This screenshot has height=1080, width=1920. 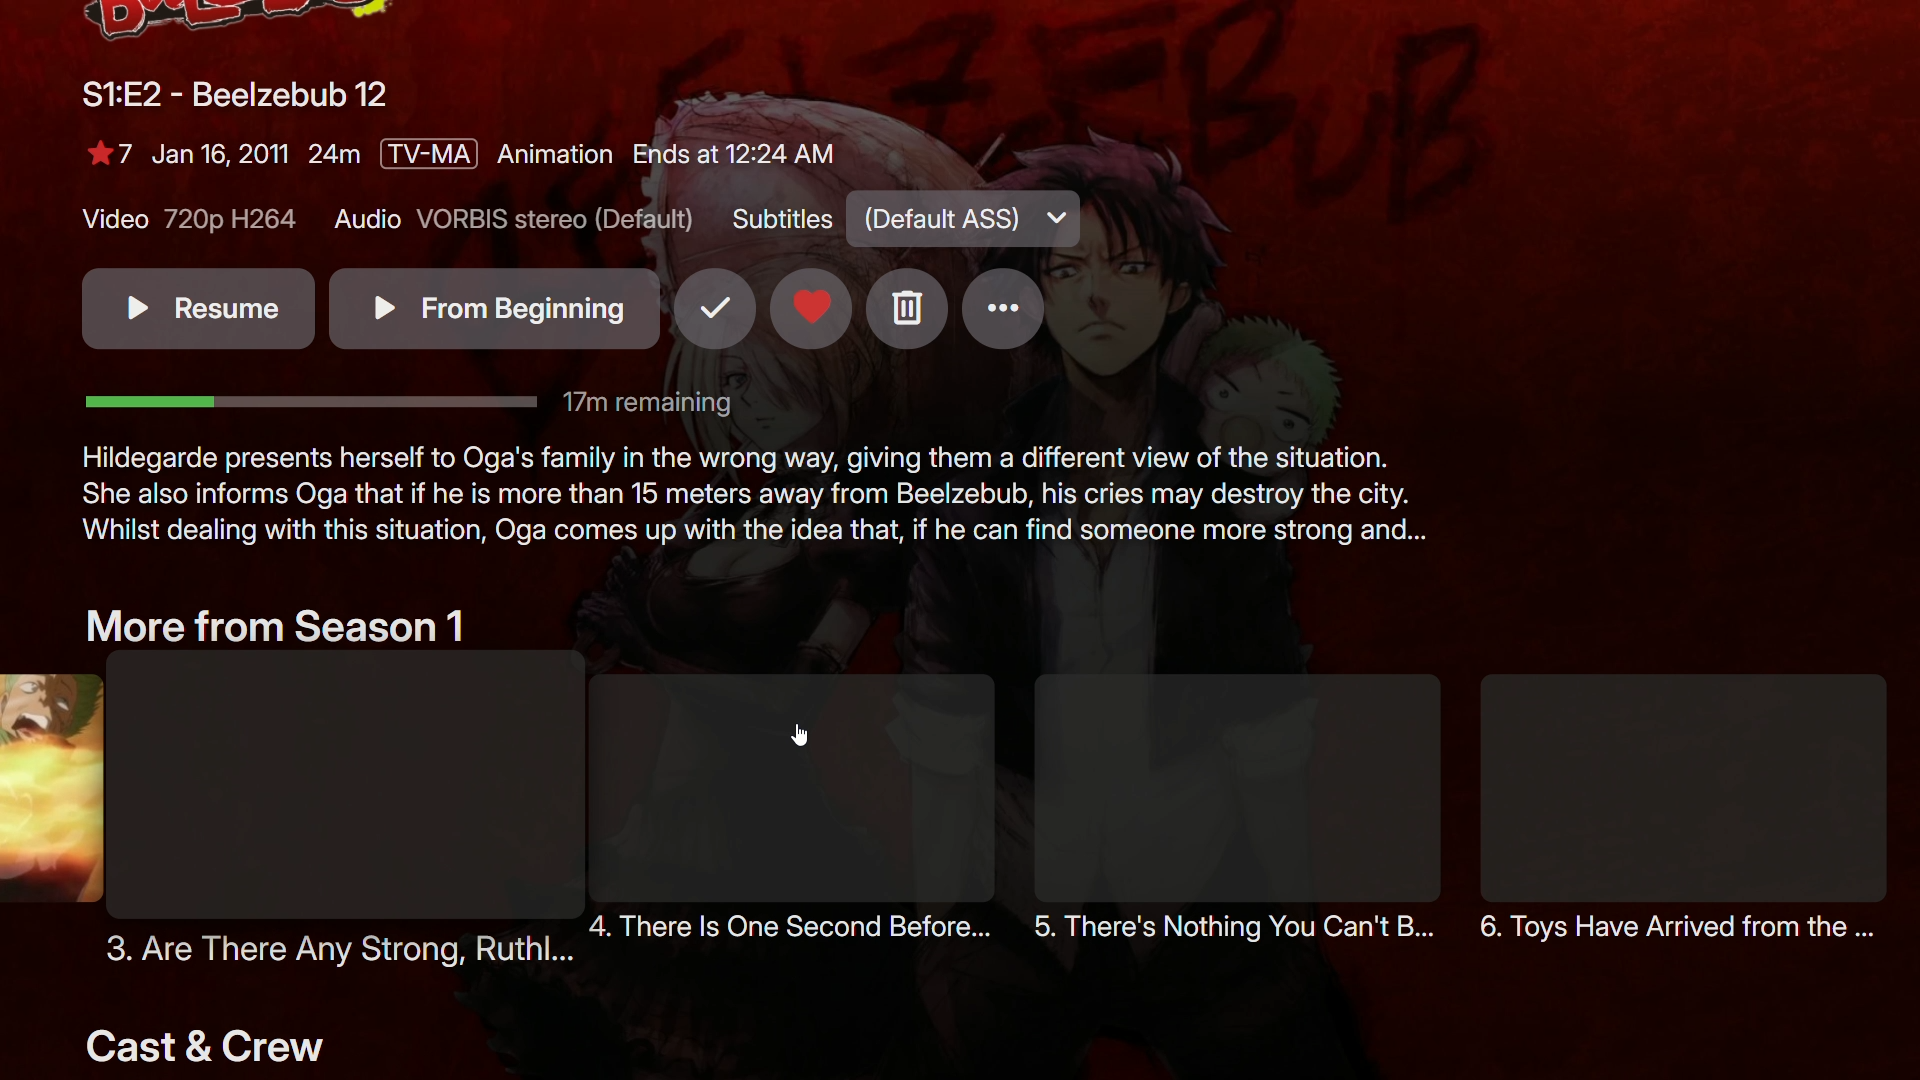 What do you see at coordinates (759, 496) in the screenshot?
I see `Show description` at bounding box center [759, 496].